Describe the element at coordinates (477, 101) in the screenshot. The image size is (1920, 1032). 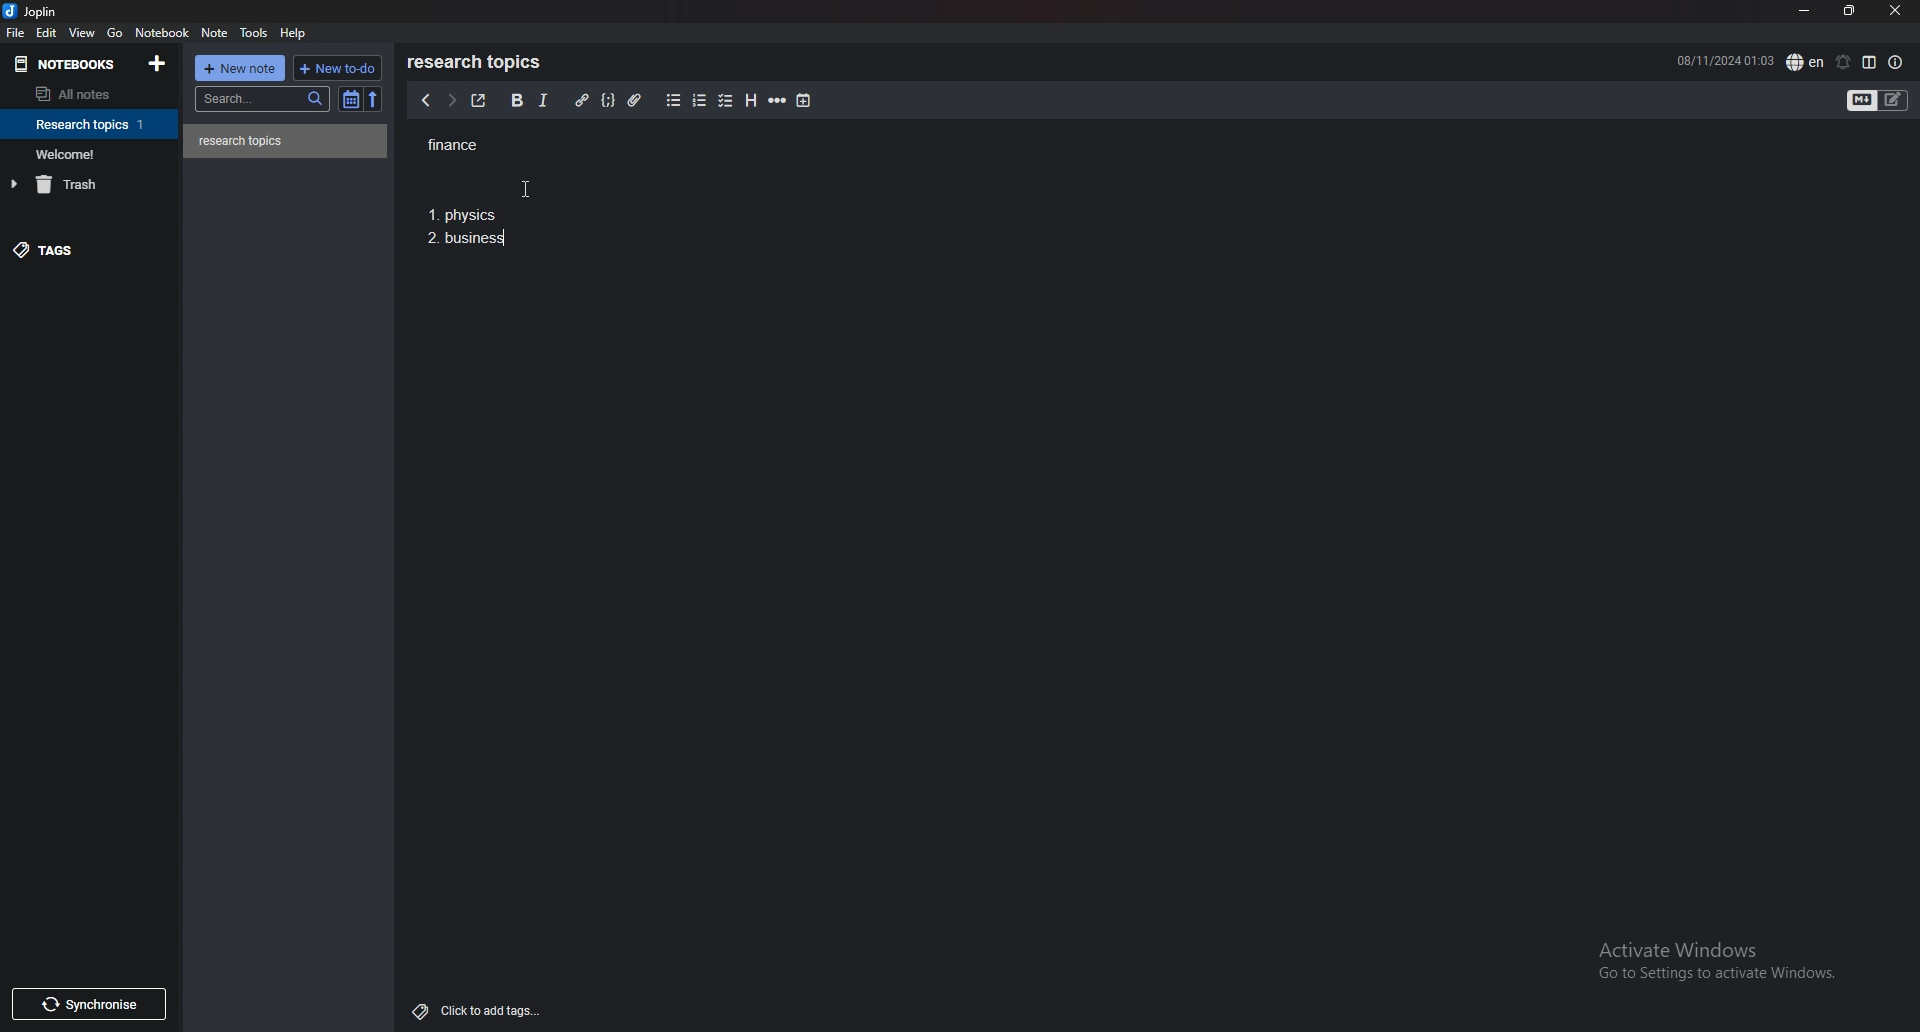
I see `toggle external editor` at that location.